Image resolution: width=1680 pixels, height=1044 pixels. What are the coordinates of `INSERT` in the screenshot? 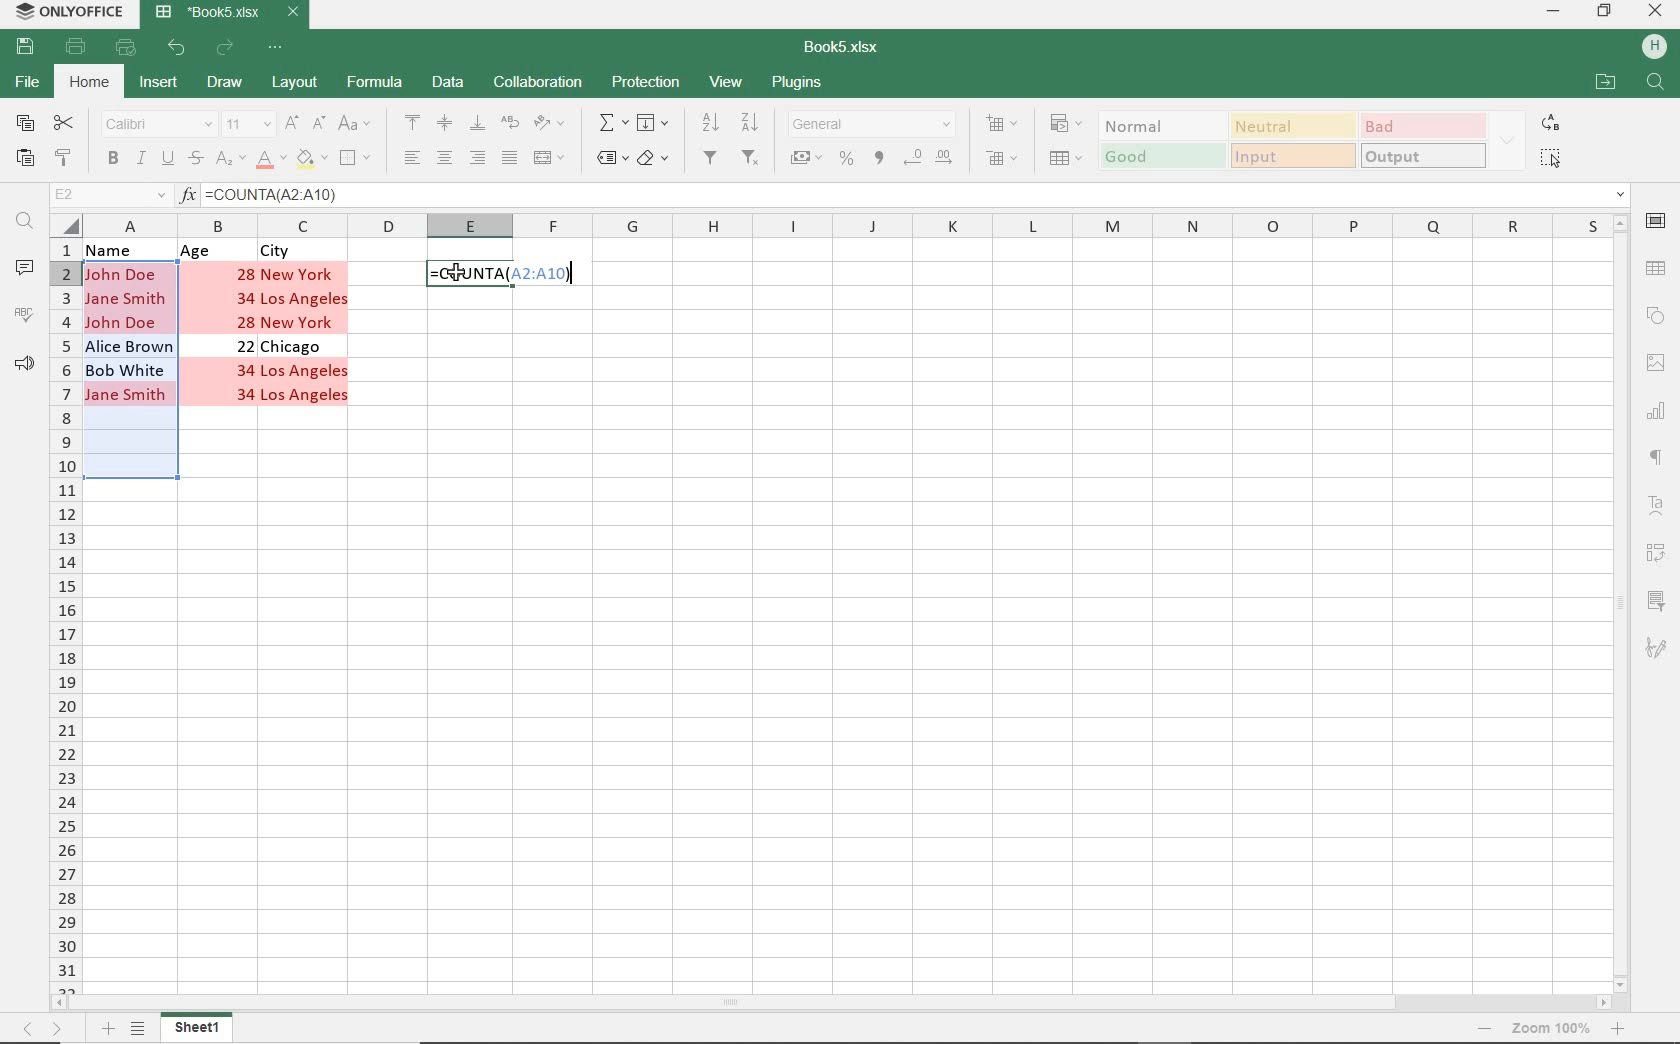 It's located at (159, 85).